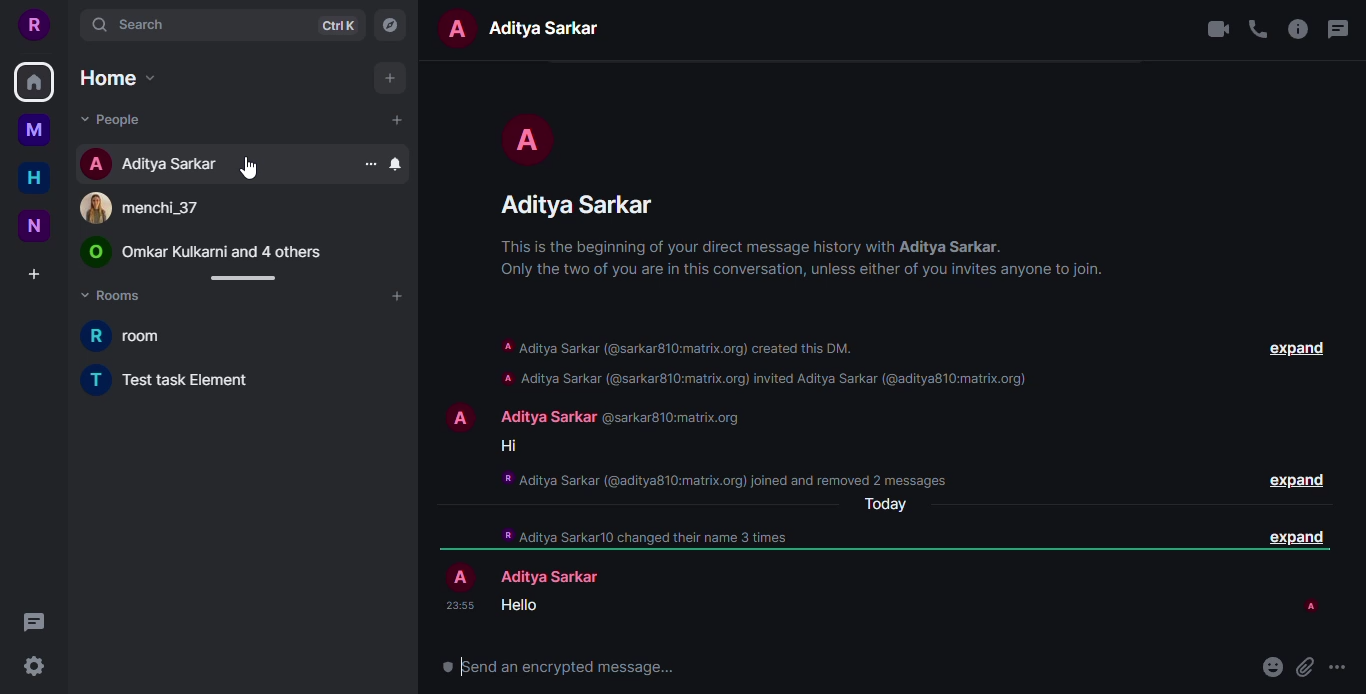 This screenshot has width=1366, height=694. Describe the element at coordinates (395, 163) in the screenshot. I see `notification` at that location.